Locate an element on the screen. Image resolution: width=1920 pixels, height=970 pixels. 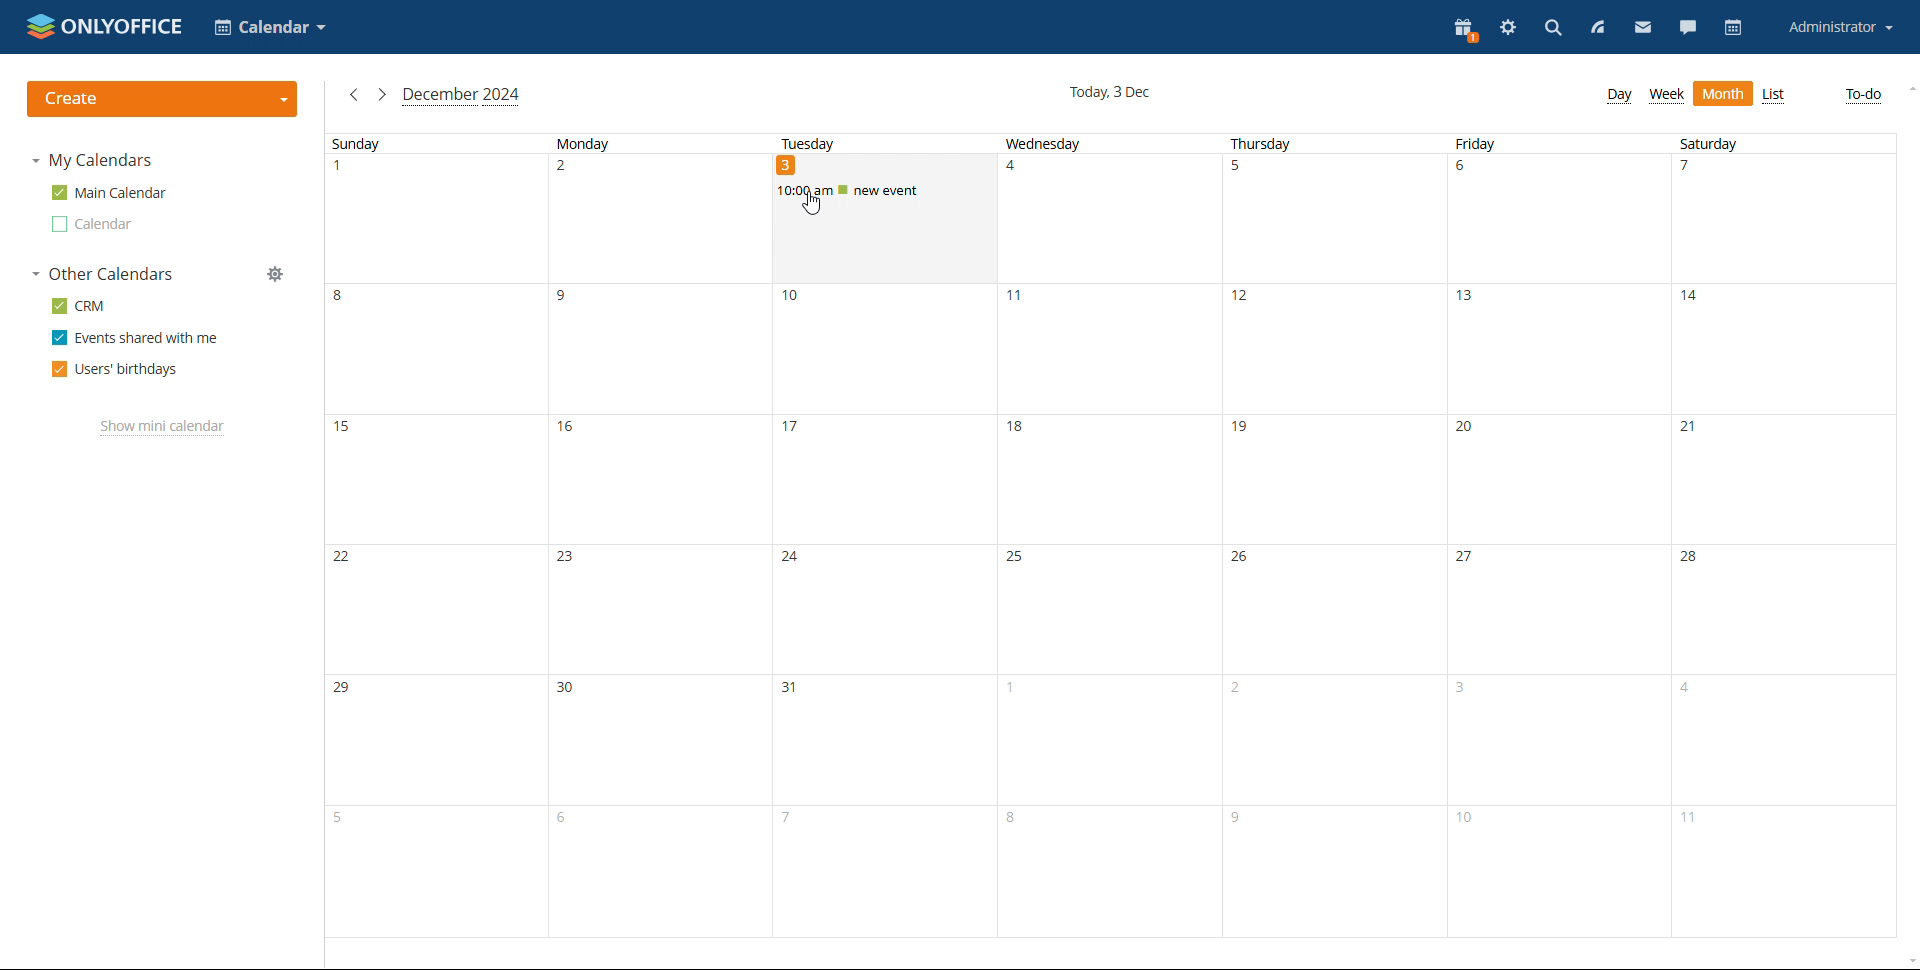
5 is located at coordinates (1331, 219).